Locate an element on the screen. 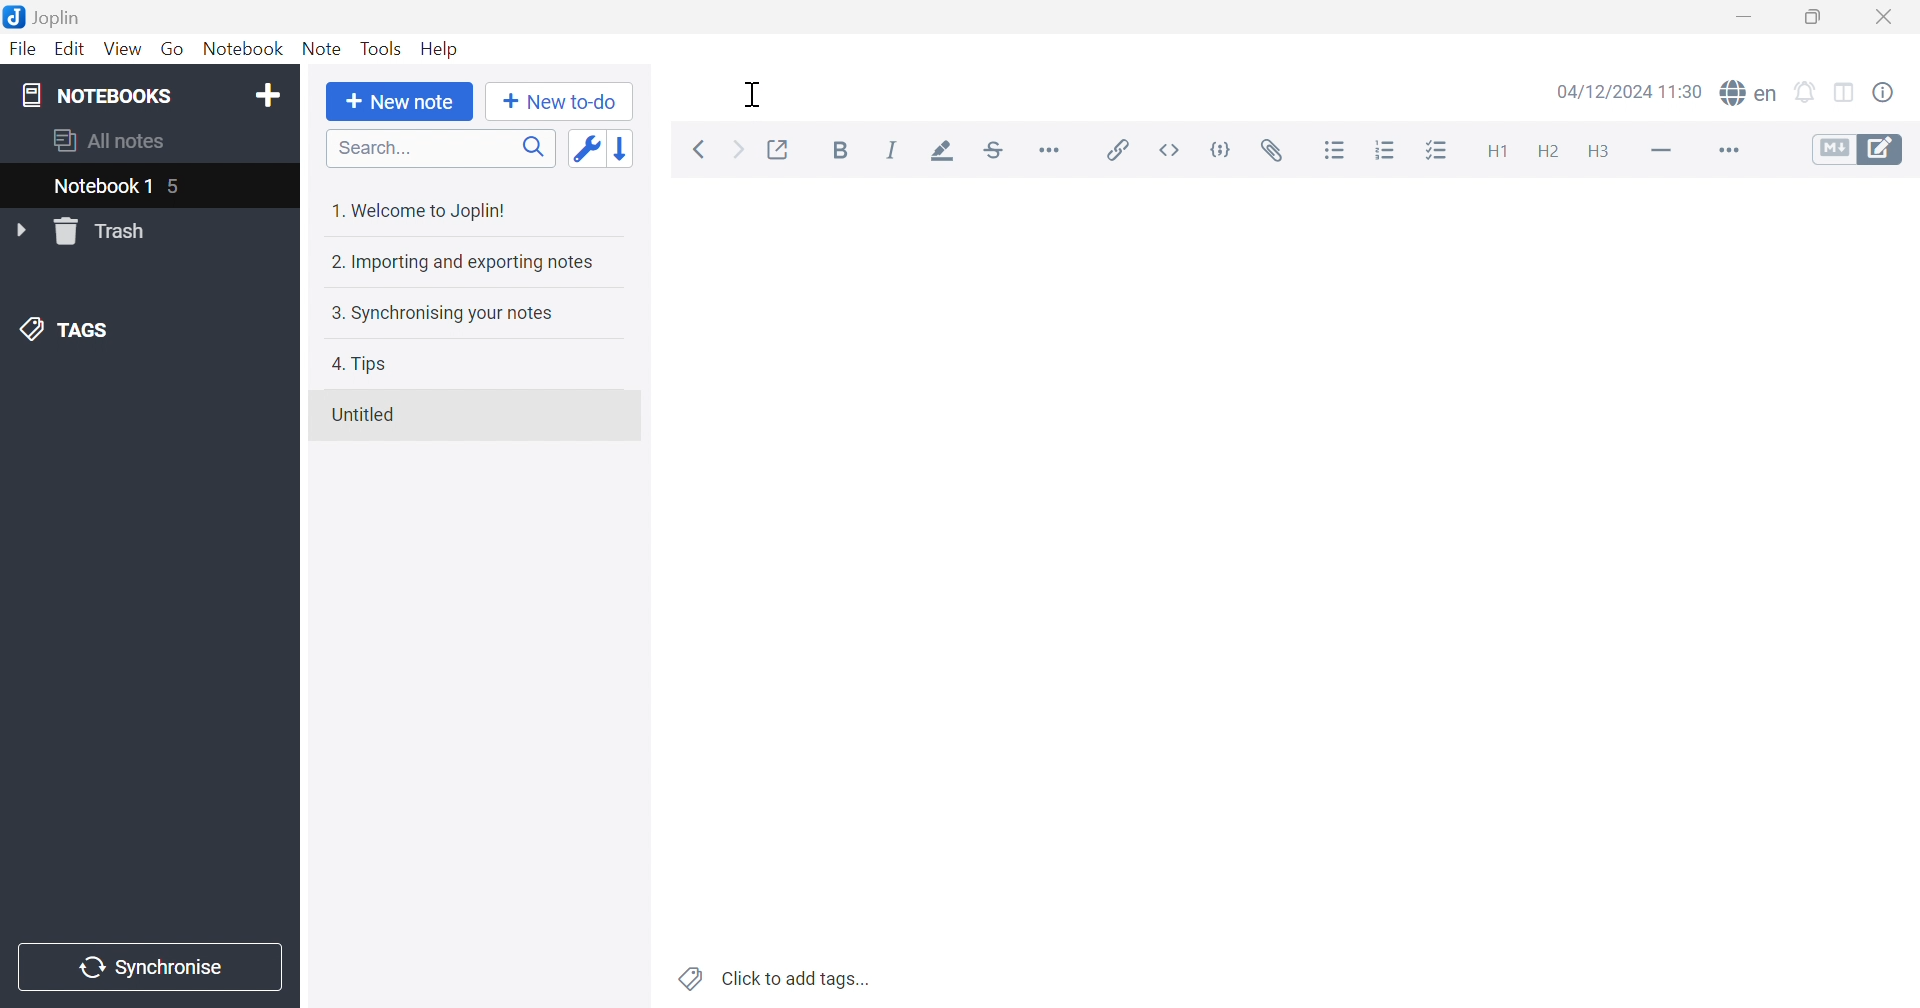 The width and height of the screenshot is (1920, 1008). New note is located at coordinates (401, 102).